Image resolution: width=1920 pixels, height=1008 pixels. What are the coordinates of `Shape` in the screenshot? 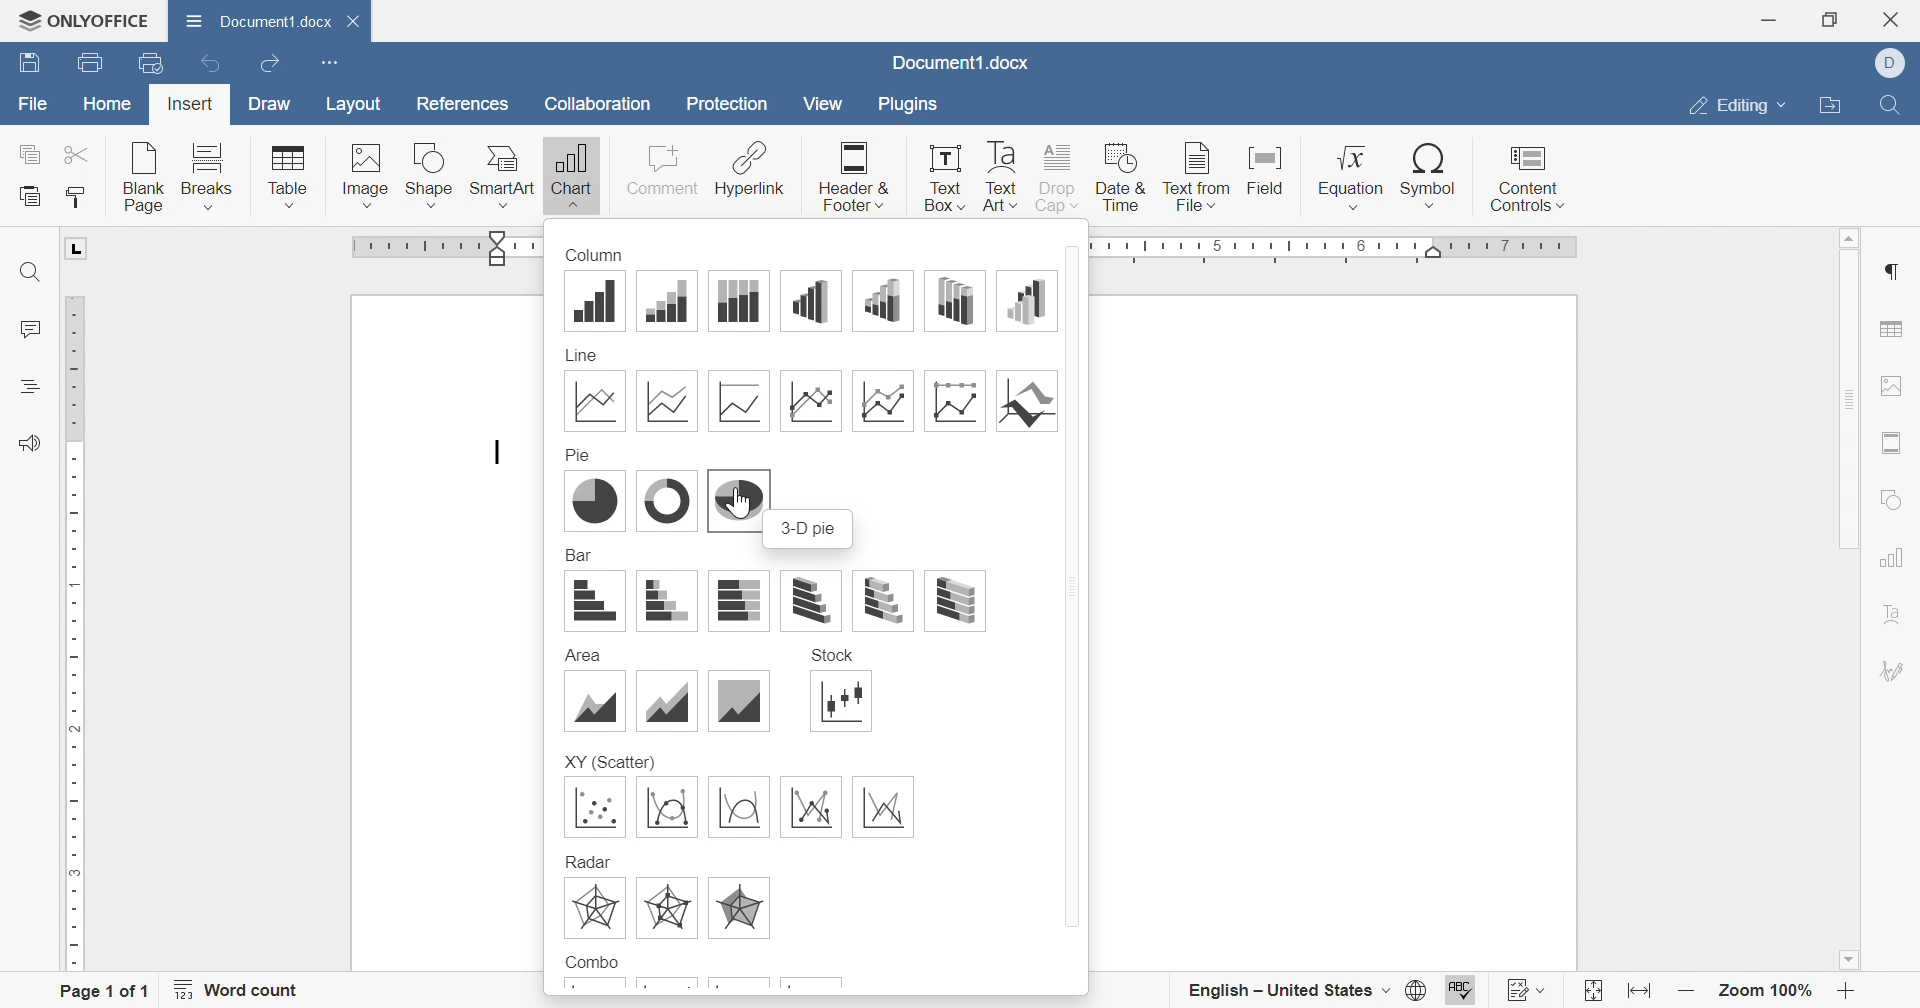 It's located at (431, 173).